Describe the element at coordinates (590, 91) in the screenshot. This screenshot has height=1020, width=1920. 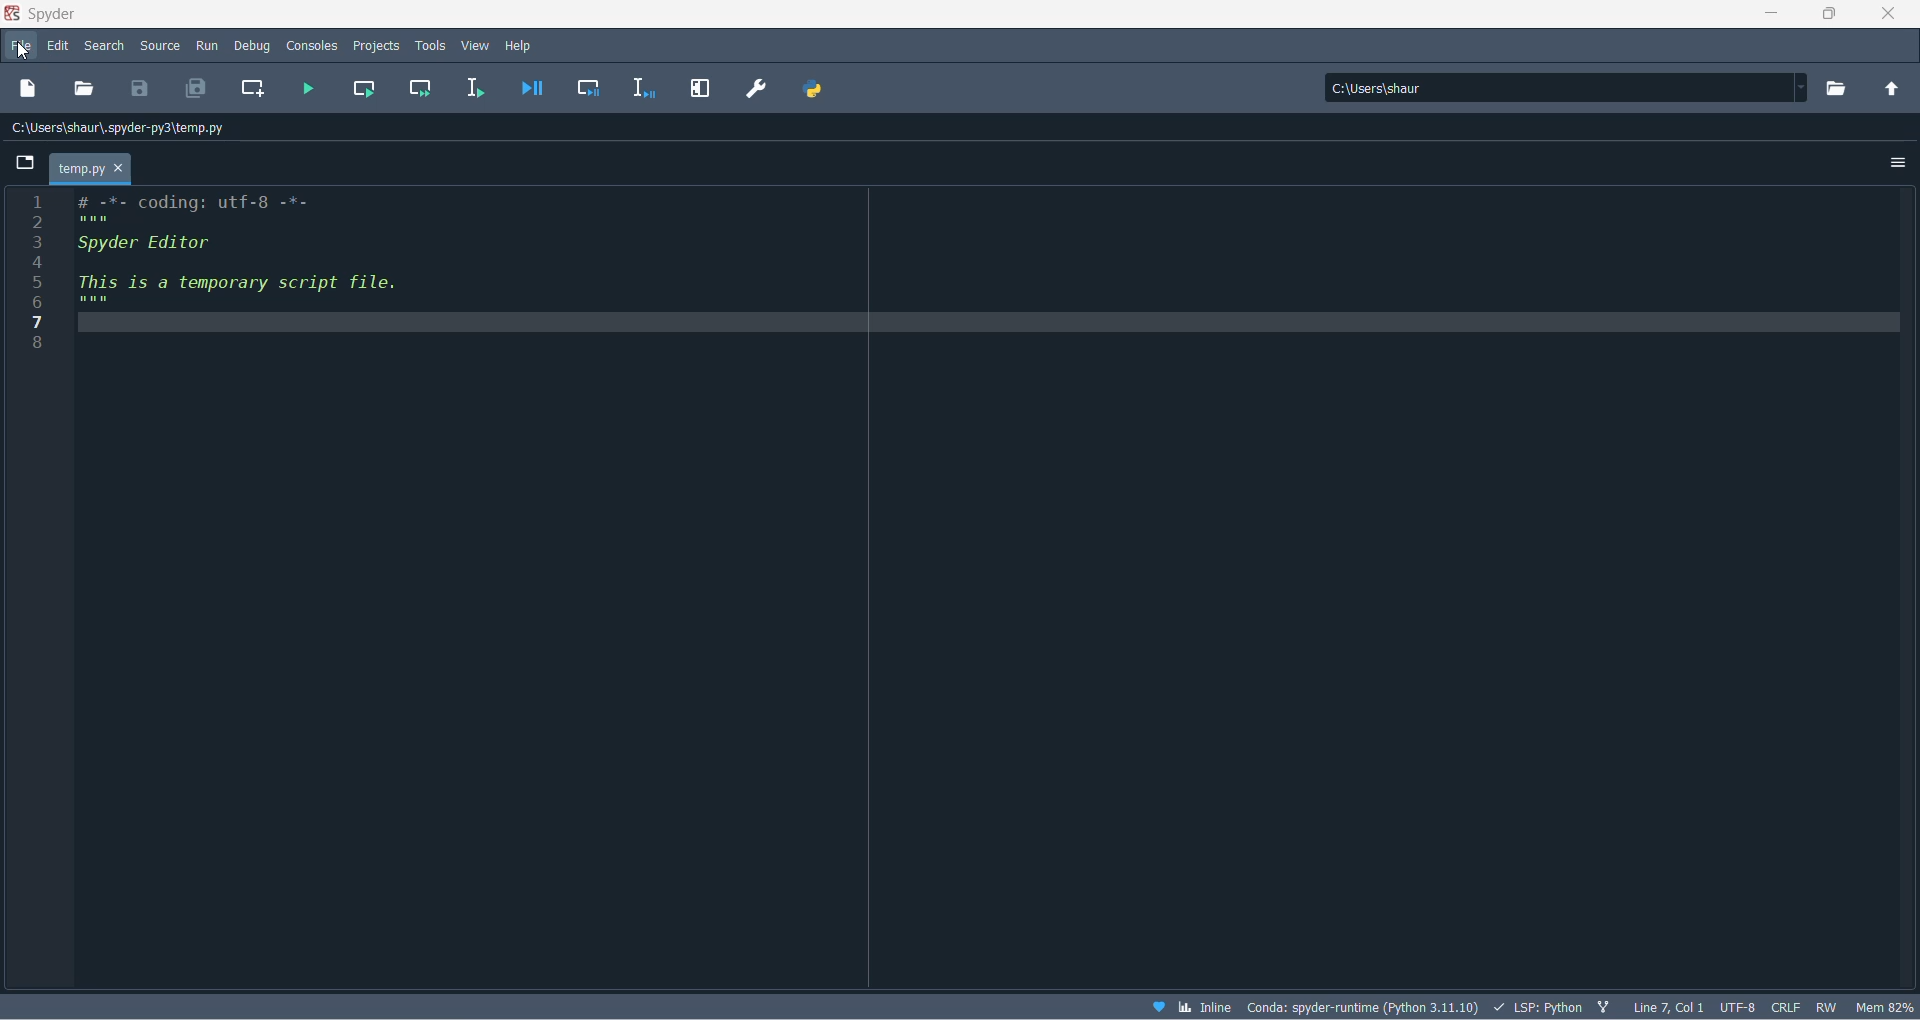
I see `debug cell` at that location.